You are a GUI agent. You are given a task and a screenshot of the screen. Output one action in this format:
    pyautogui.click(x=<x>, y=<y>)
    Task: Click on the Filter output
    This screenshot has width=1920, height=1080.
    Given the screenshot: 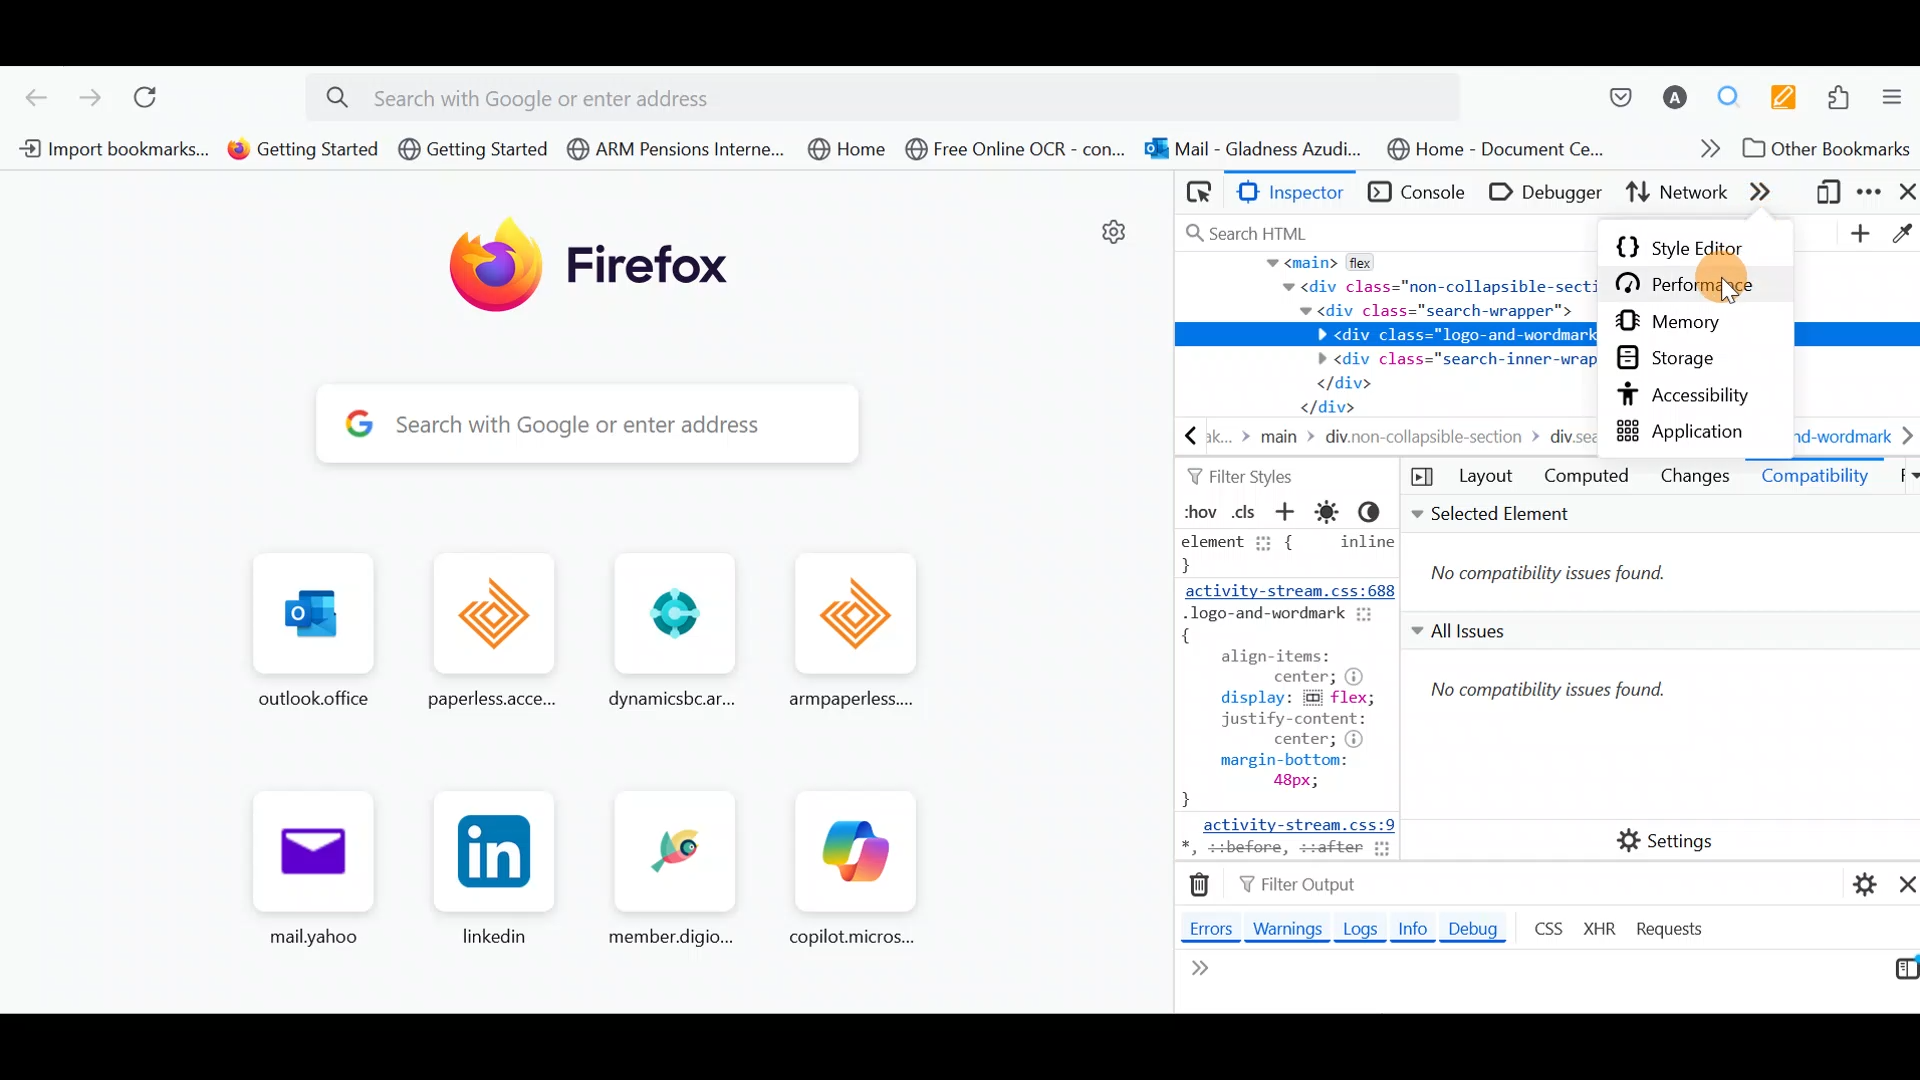 What is the action you would take?
    pyautogui.click(x=1294, y=887)
    